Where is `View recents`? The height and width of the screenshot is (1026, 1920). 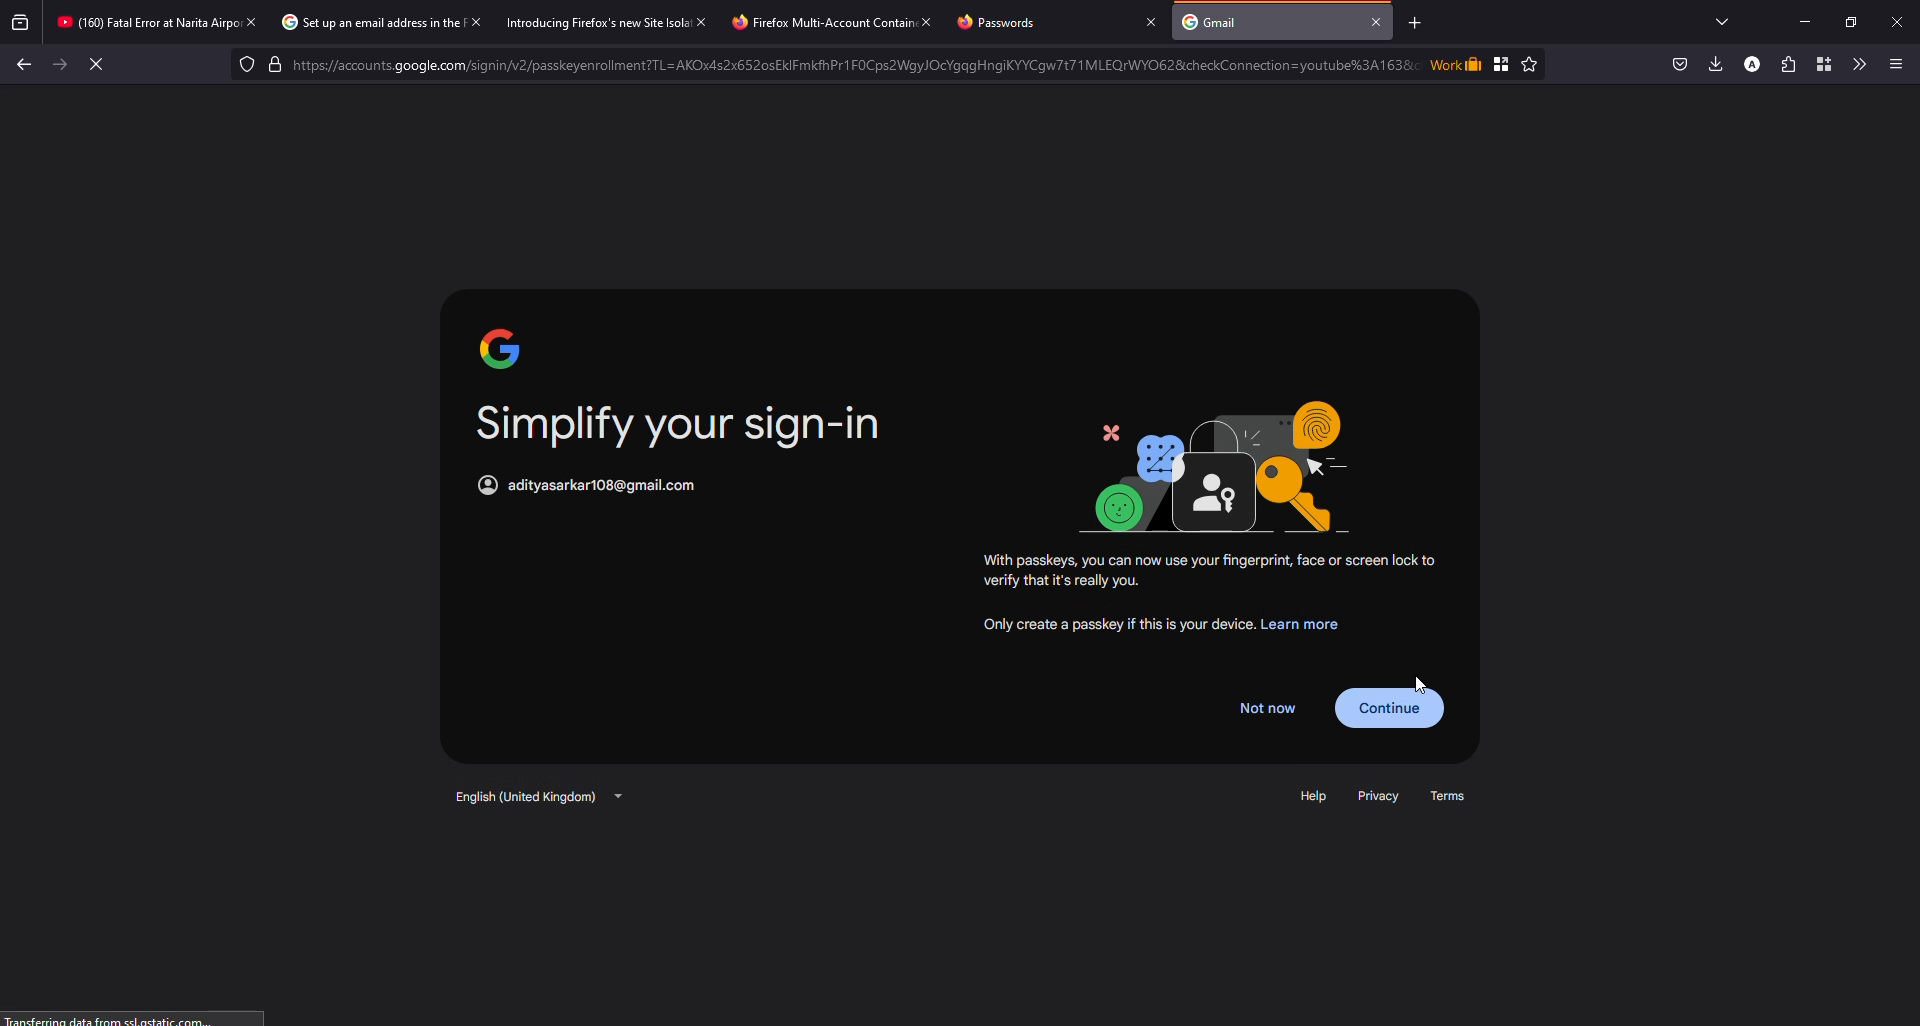 View recents is located at coordinates (19, 20).